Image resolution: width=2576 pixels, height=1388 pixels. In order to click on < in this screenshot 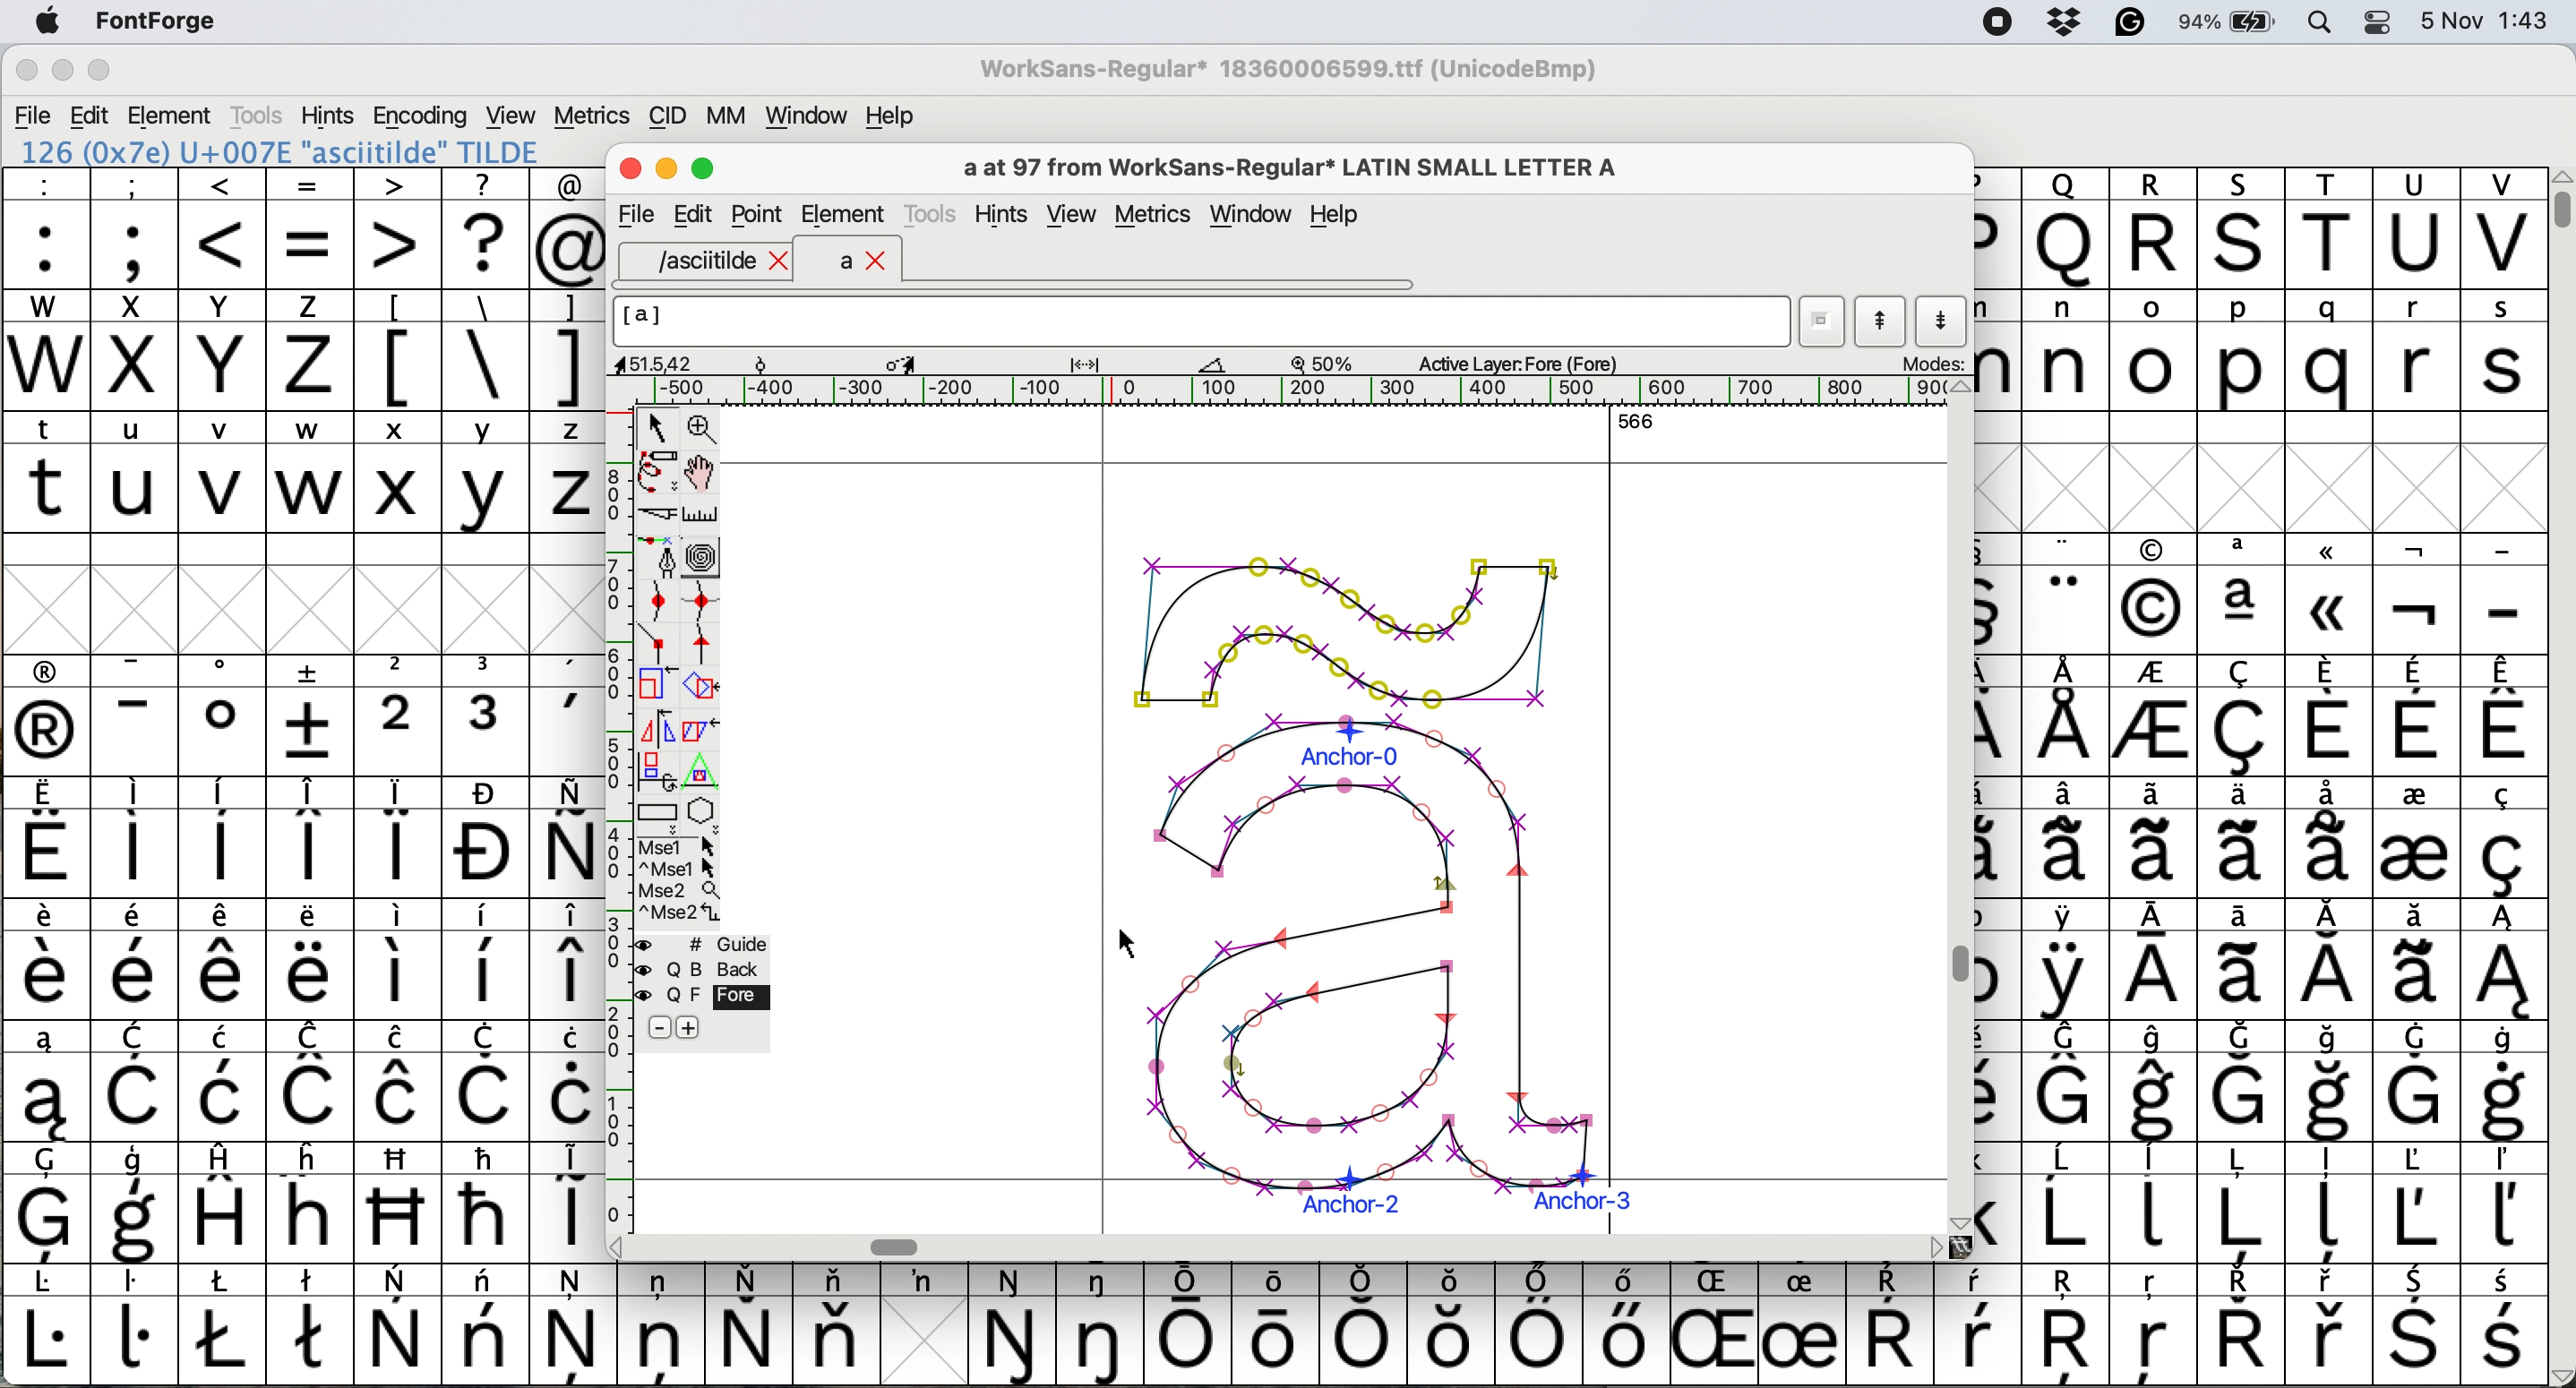, I will do `click(223, 228)`.